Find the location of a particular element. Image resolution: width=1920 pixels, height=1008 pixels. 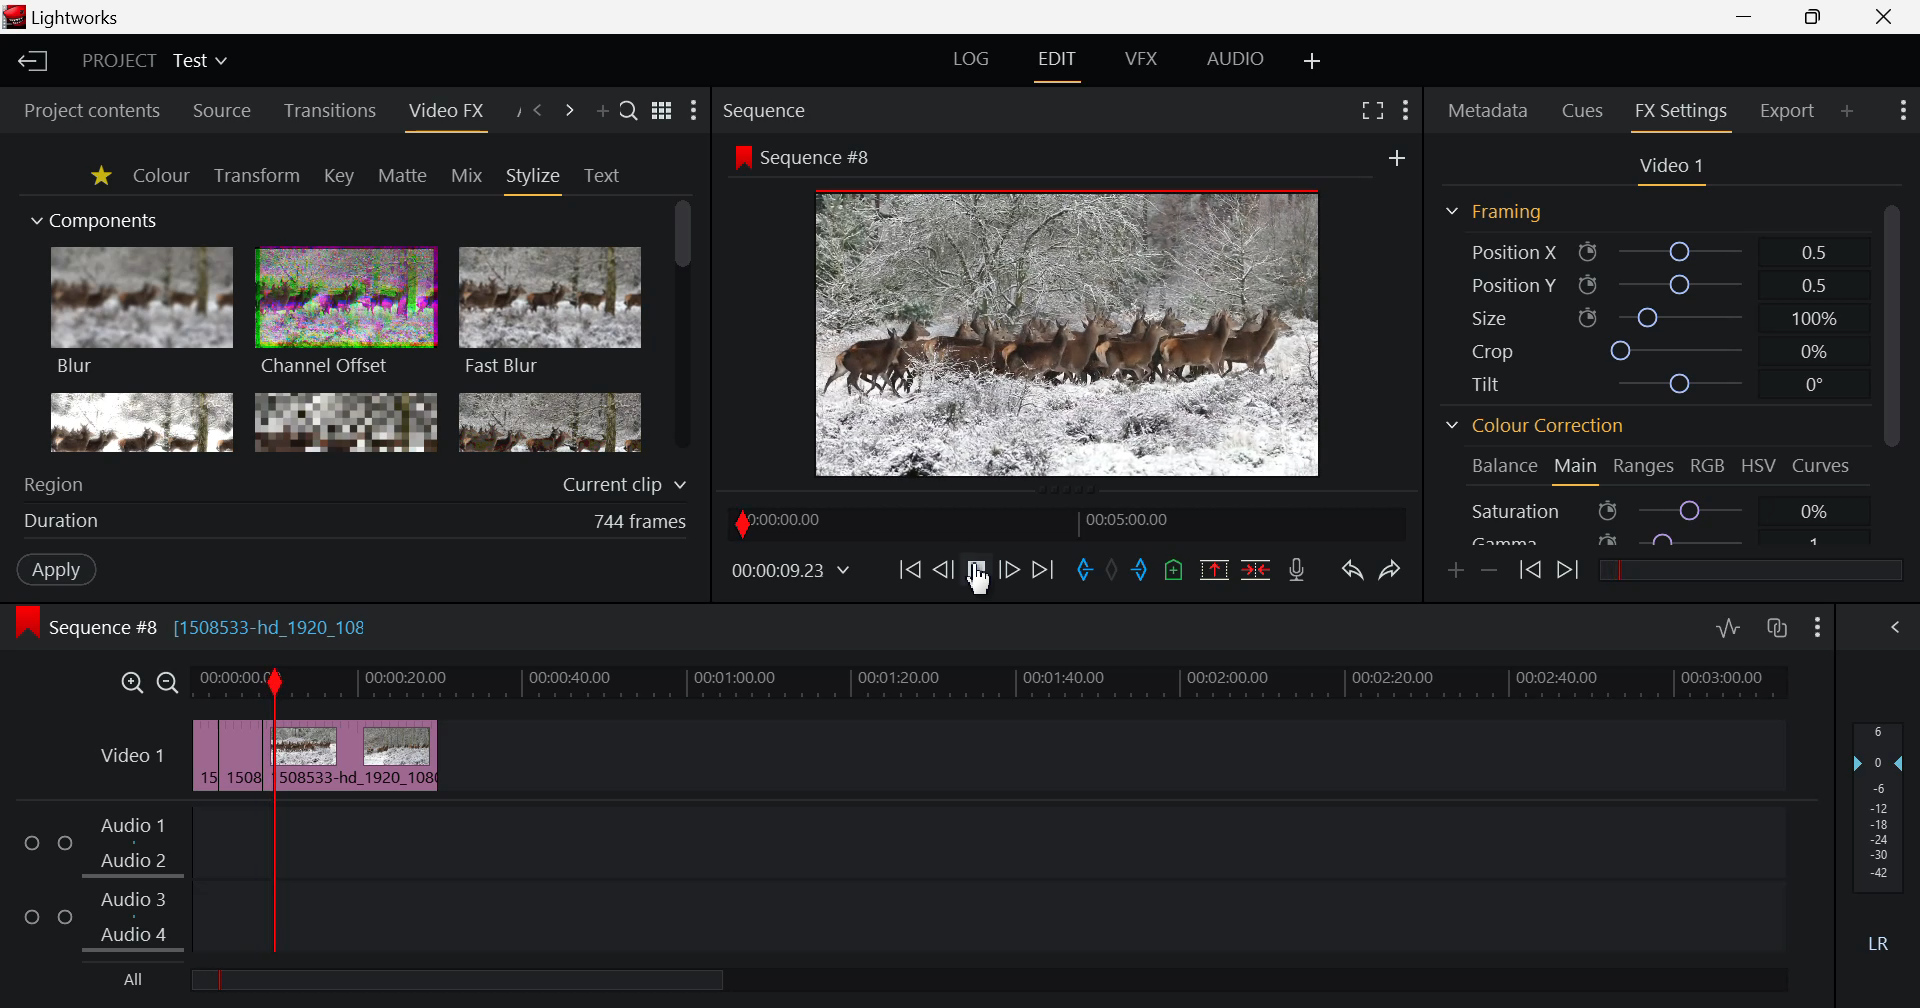

Framing Section is located at coordinates (1493, 215).